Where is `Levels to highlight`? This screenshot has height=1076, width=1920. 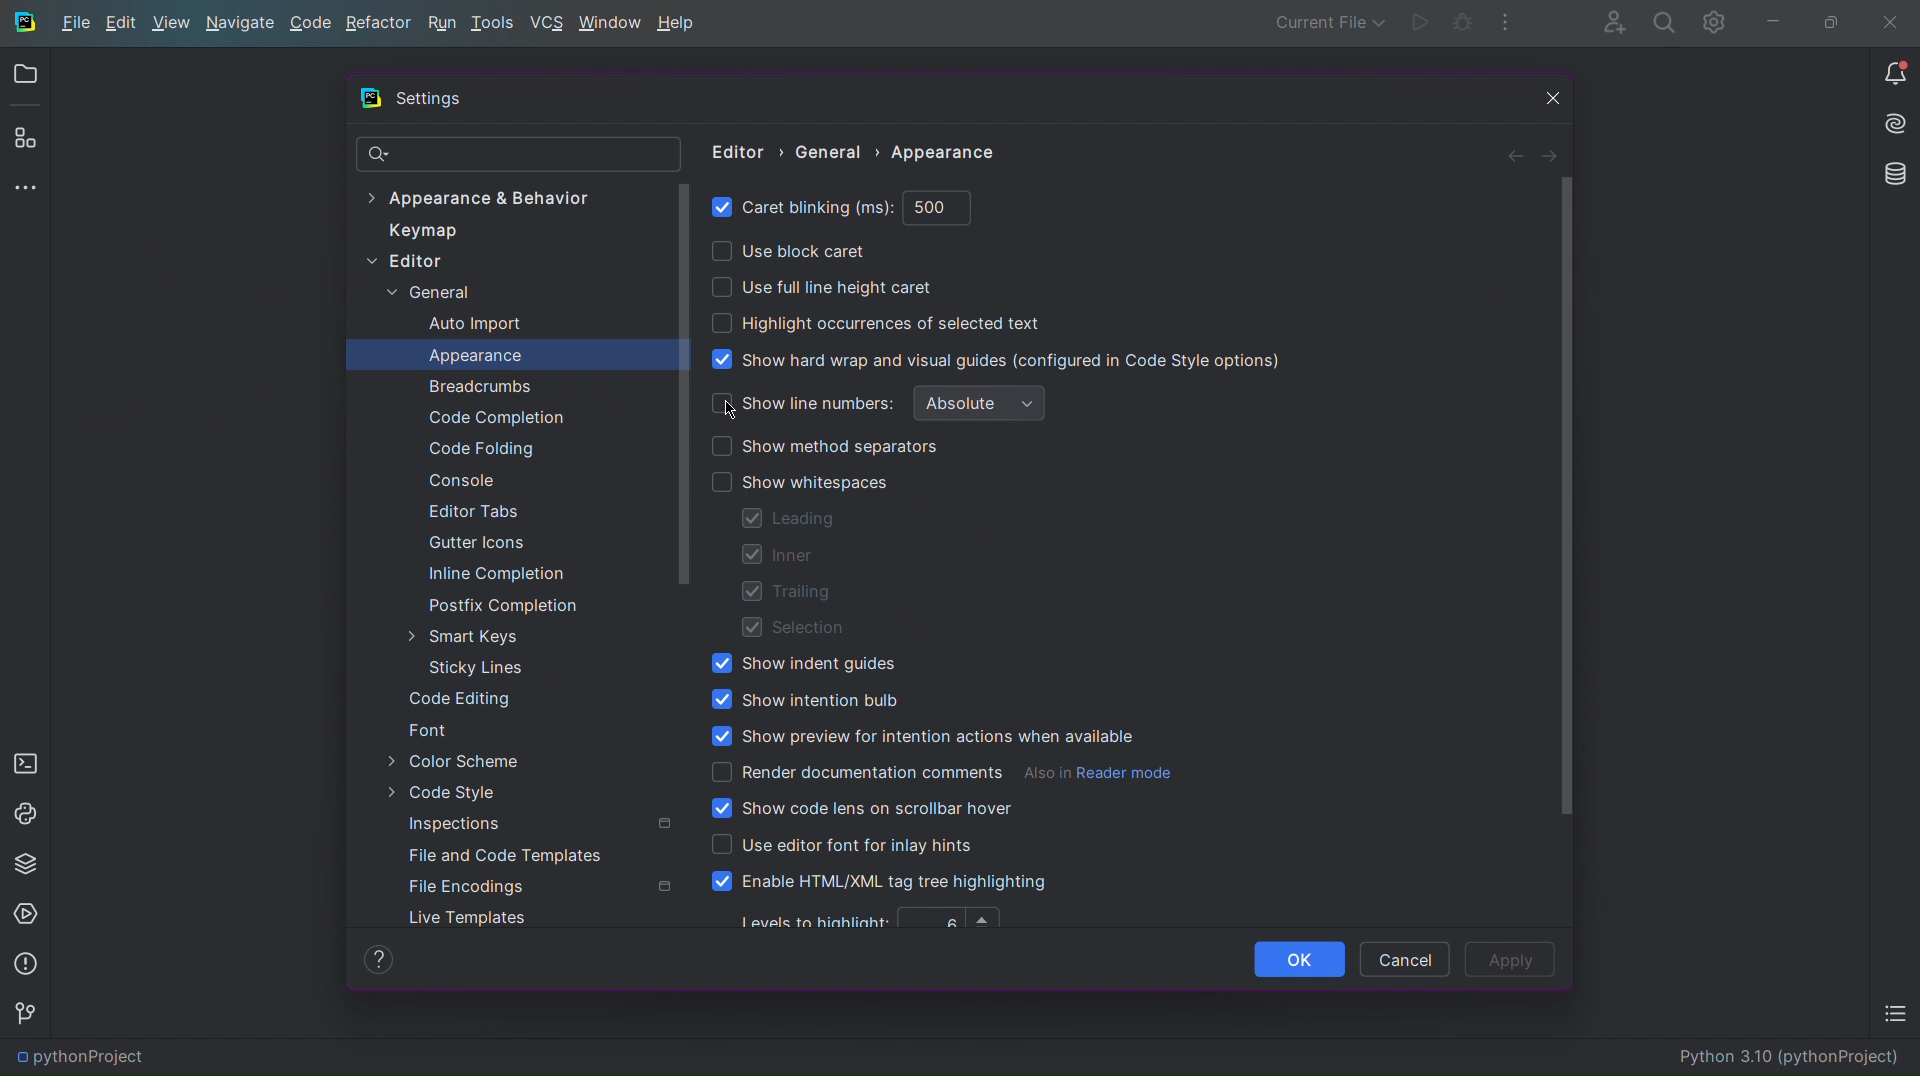 Levels to highlight is located at coordinates (874, 920).